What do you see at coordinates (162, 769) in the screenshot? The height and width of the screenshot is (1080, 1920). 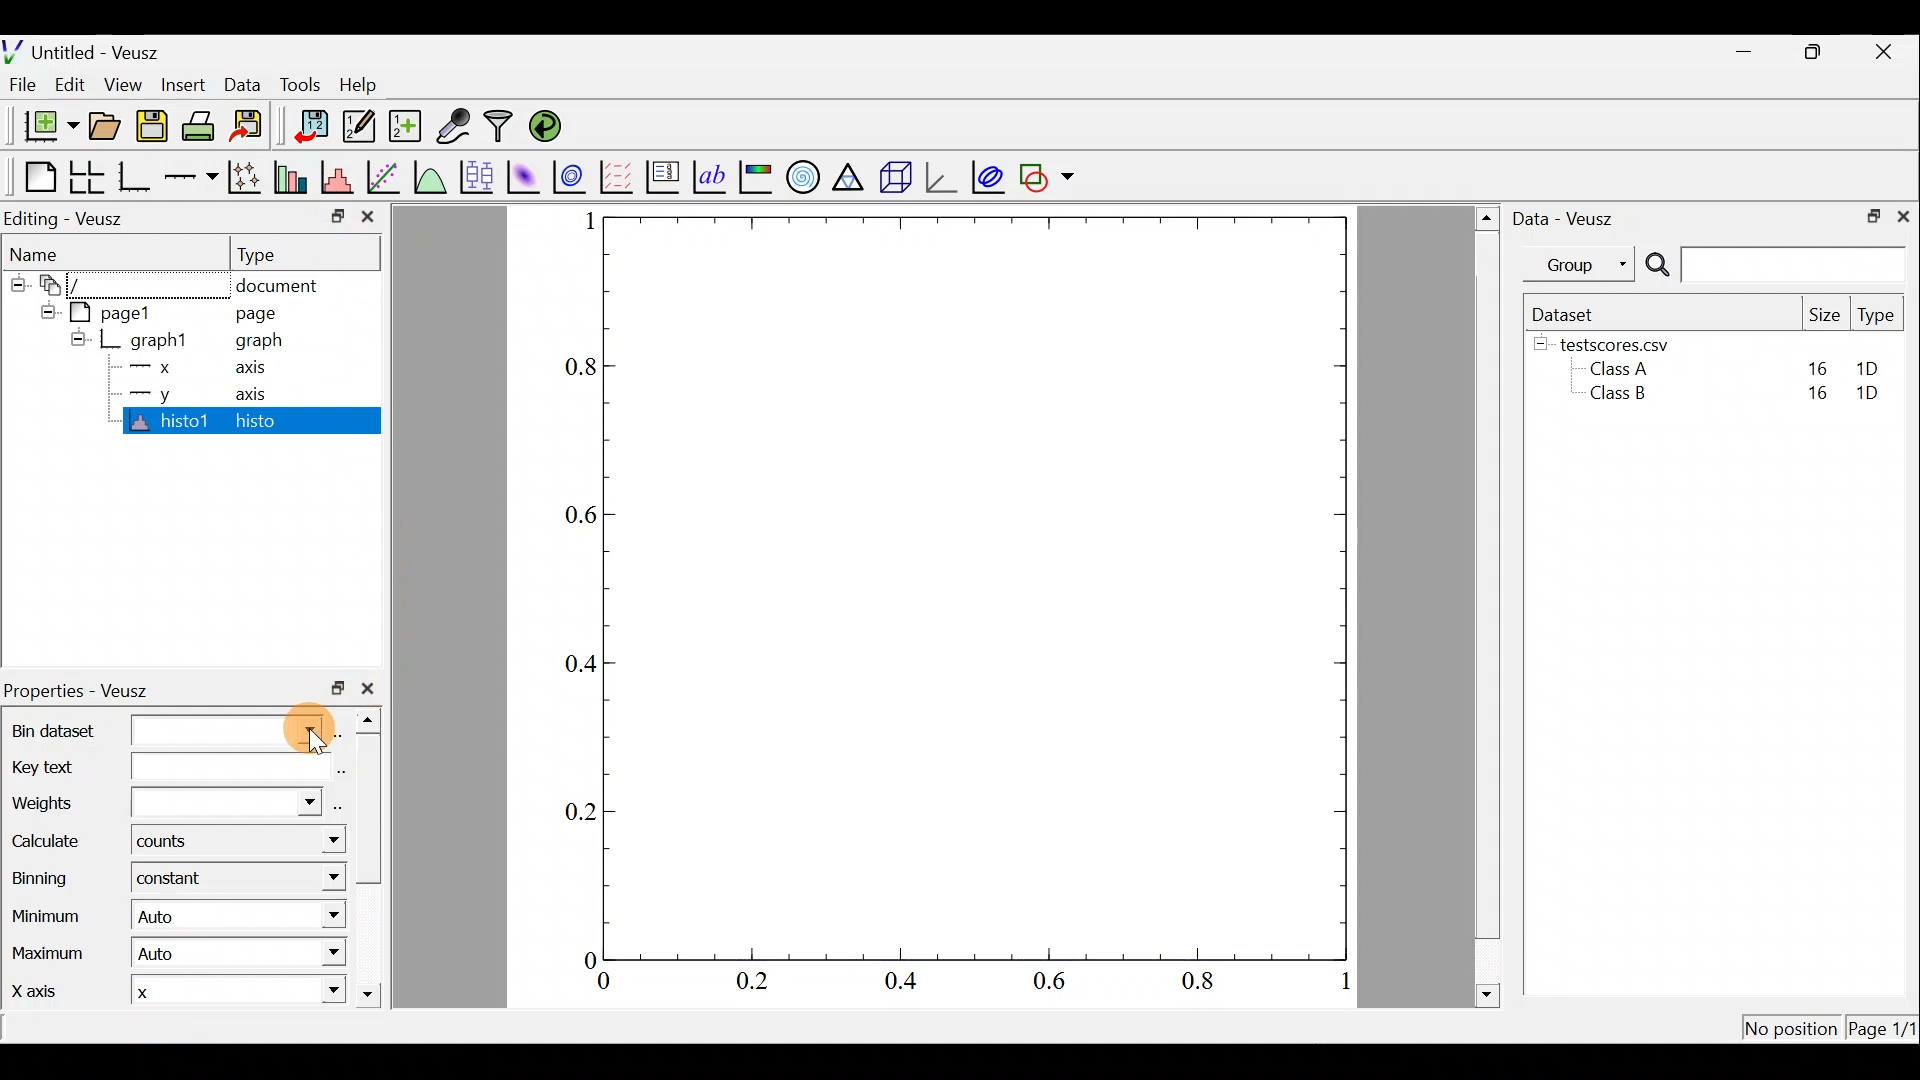 I see `Key text` at bounding box center [162, 769].